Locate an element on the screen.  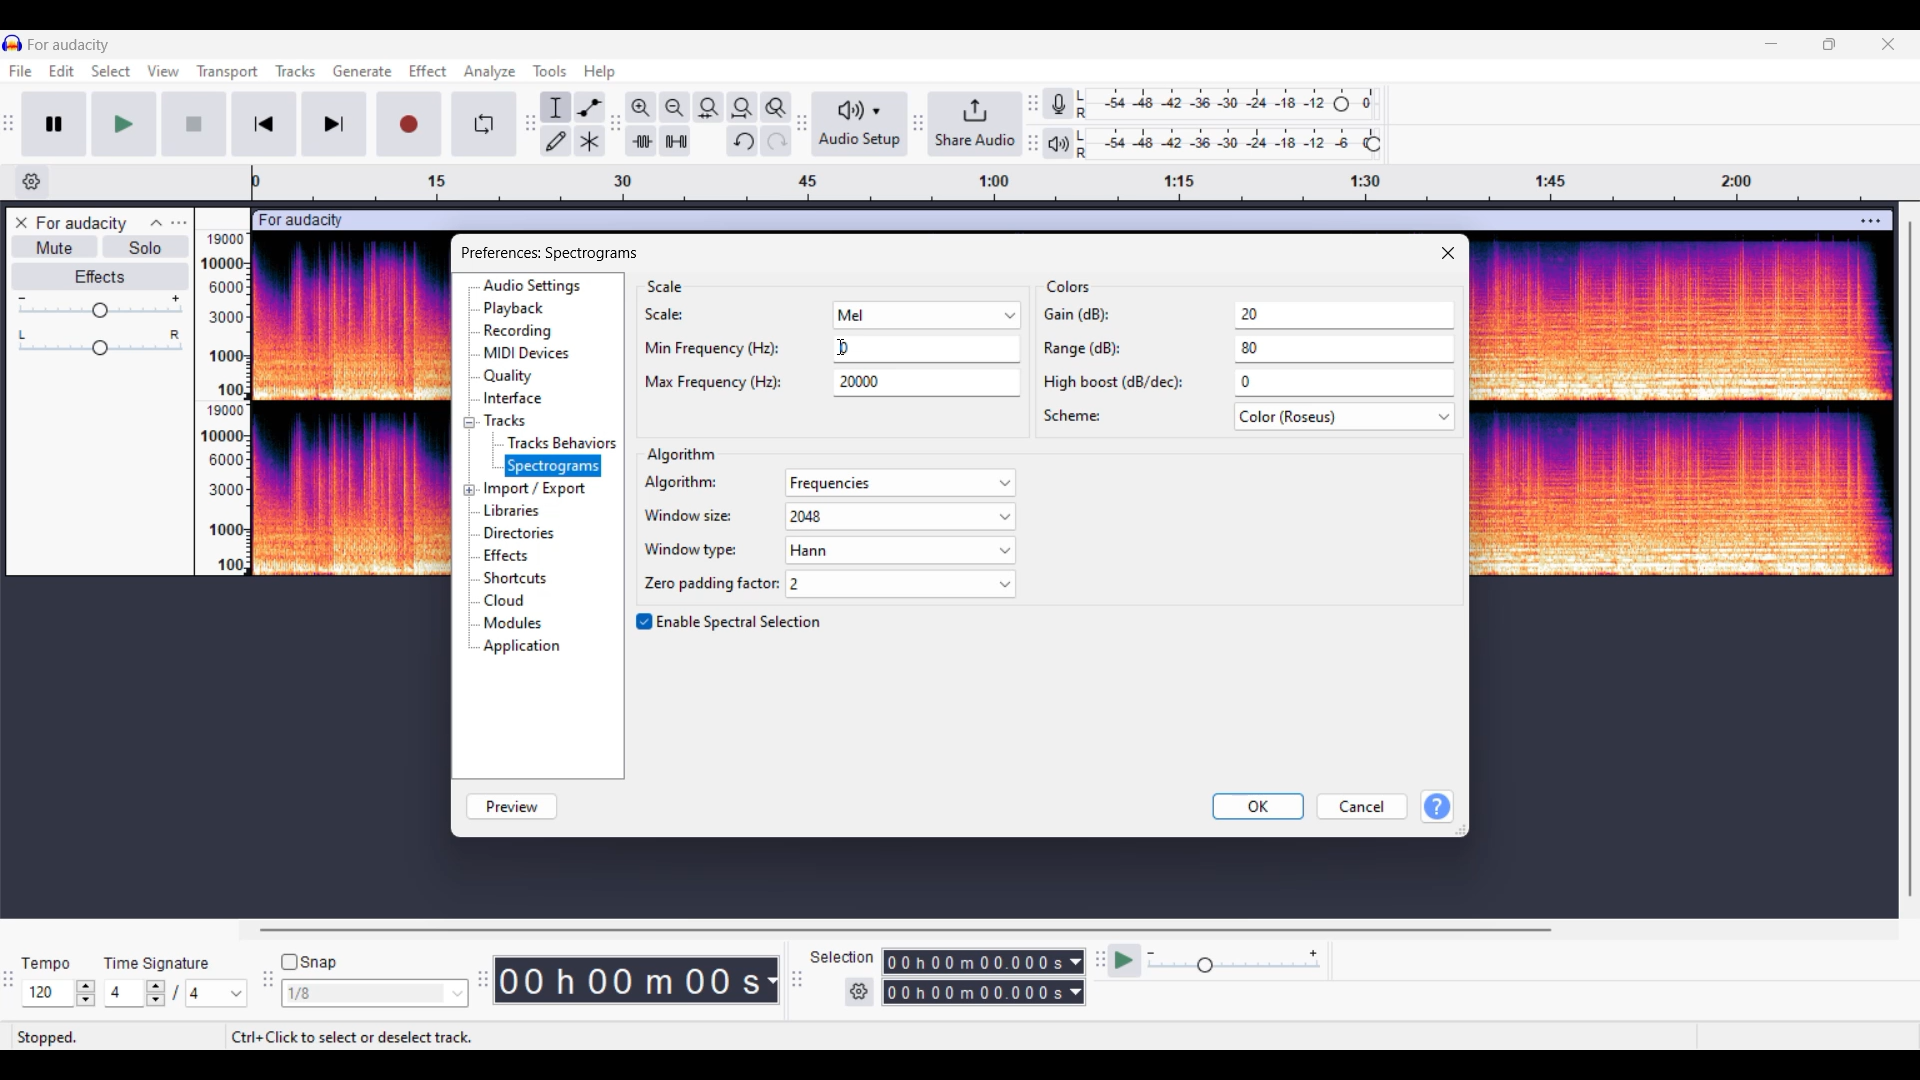
Playback speed settings  is located at coordinates (1216, 960).